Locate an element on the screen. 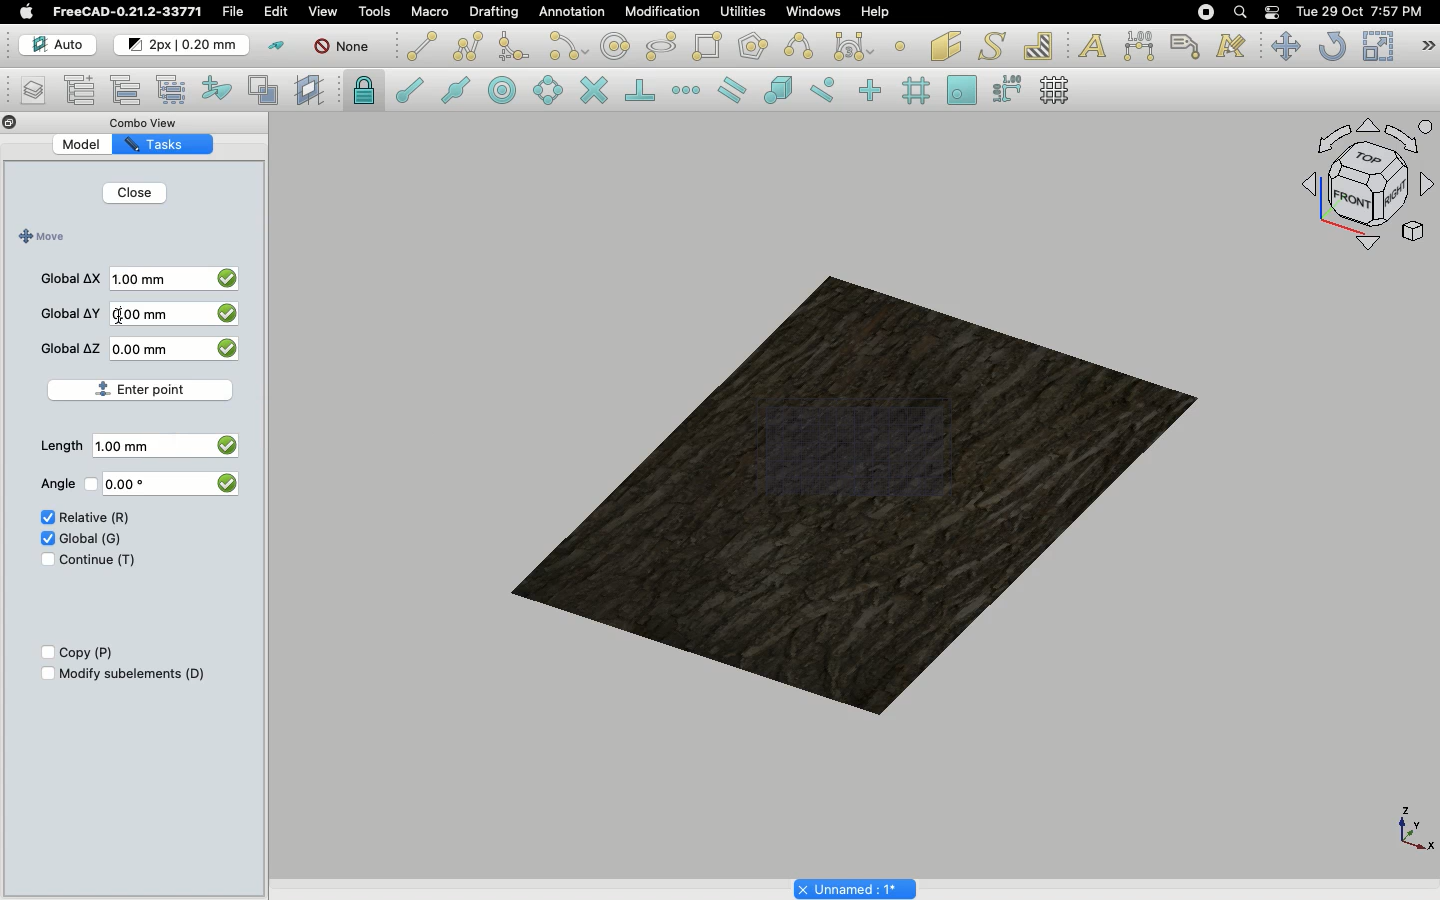 Image resolution: width=1440 pixels, height=900 pixels. Notification is located at coordinates (1274, 11).